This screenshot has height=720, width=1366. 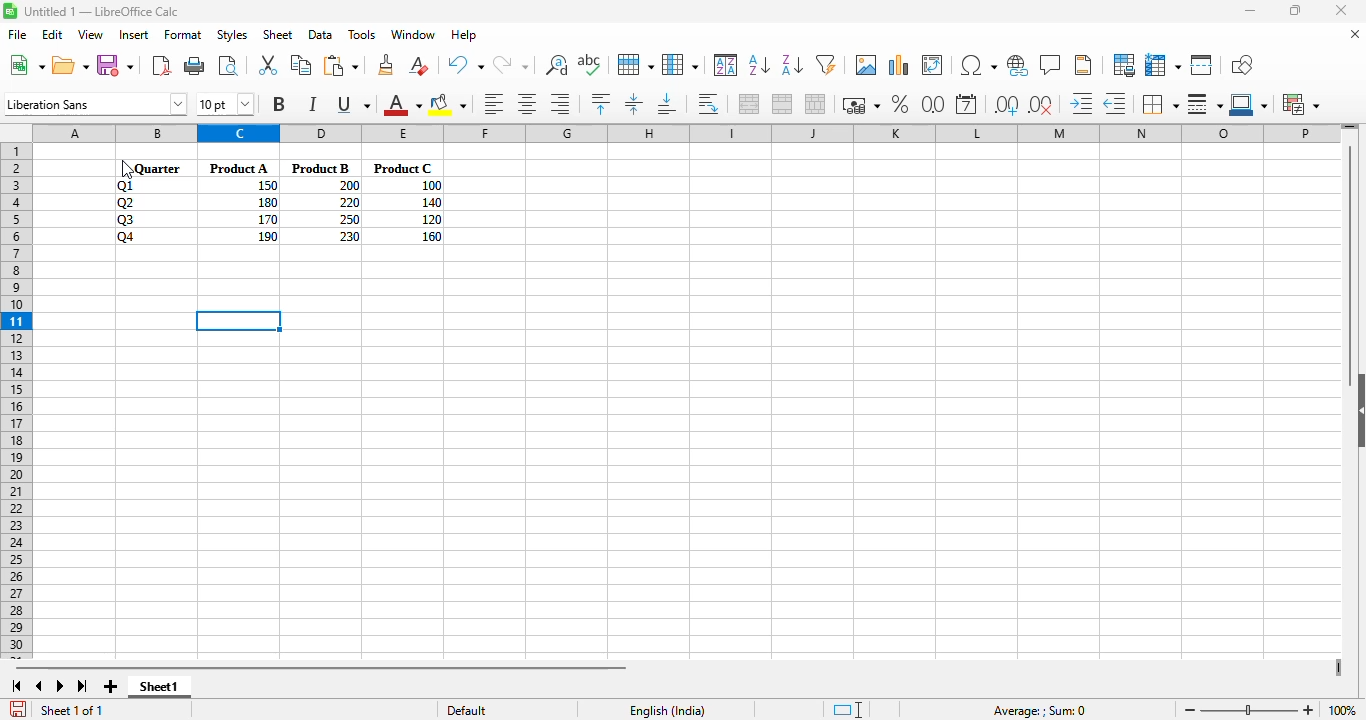 What do you see at coordinates (161, 64) in the screenshot?
I see `export directly as PDF` at bounding box center [161, 64].